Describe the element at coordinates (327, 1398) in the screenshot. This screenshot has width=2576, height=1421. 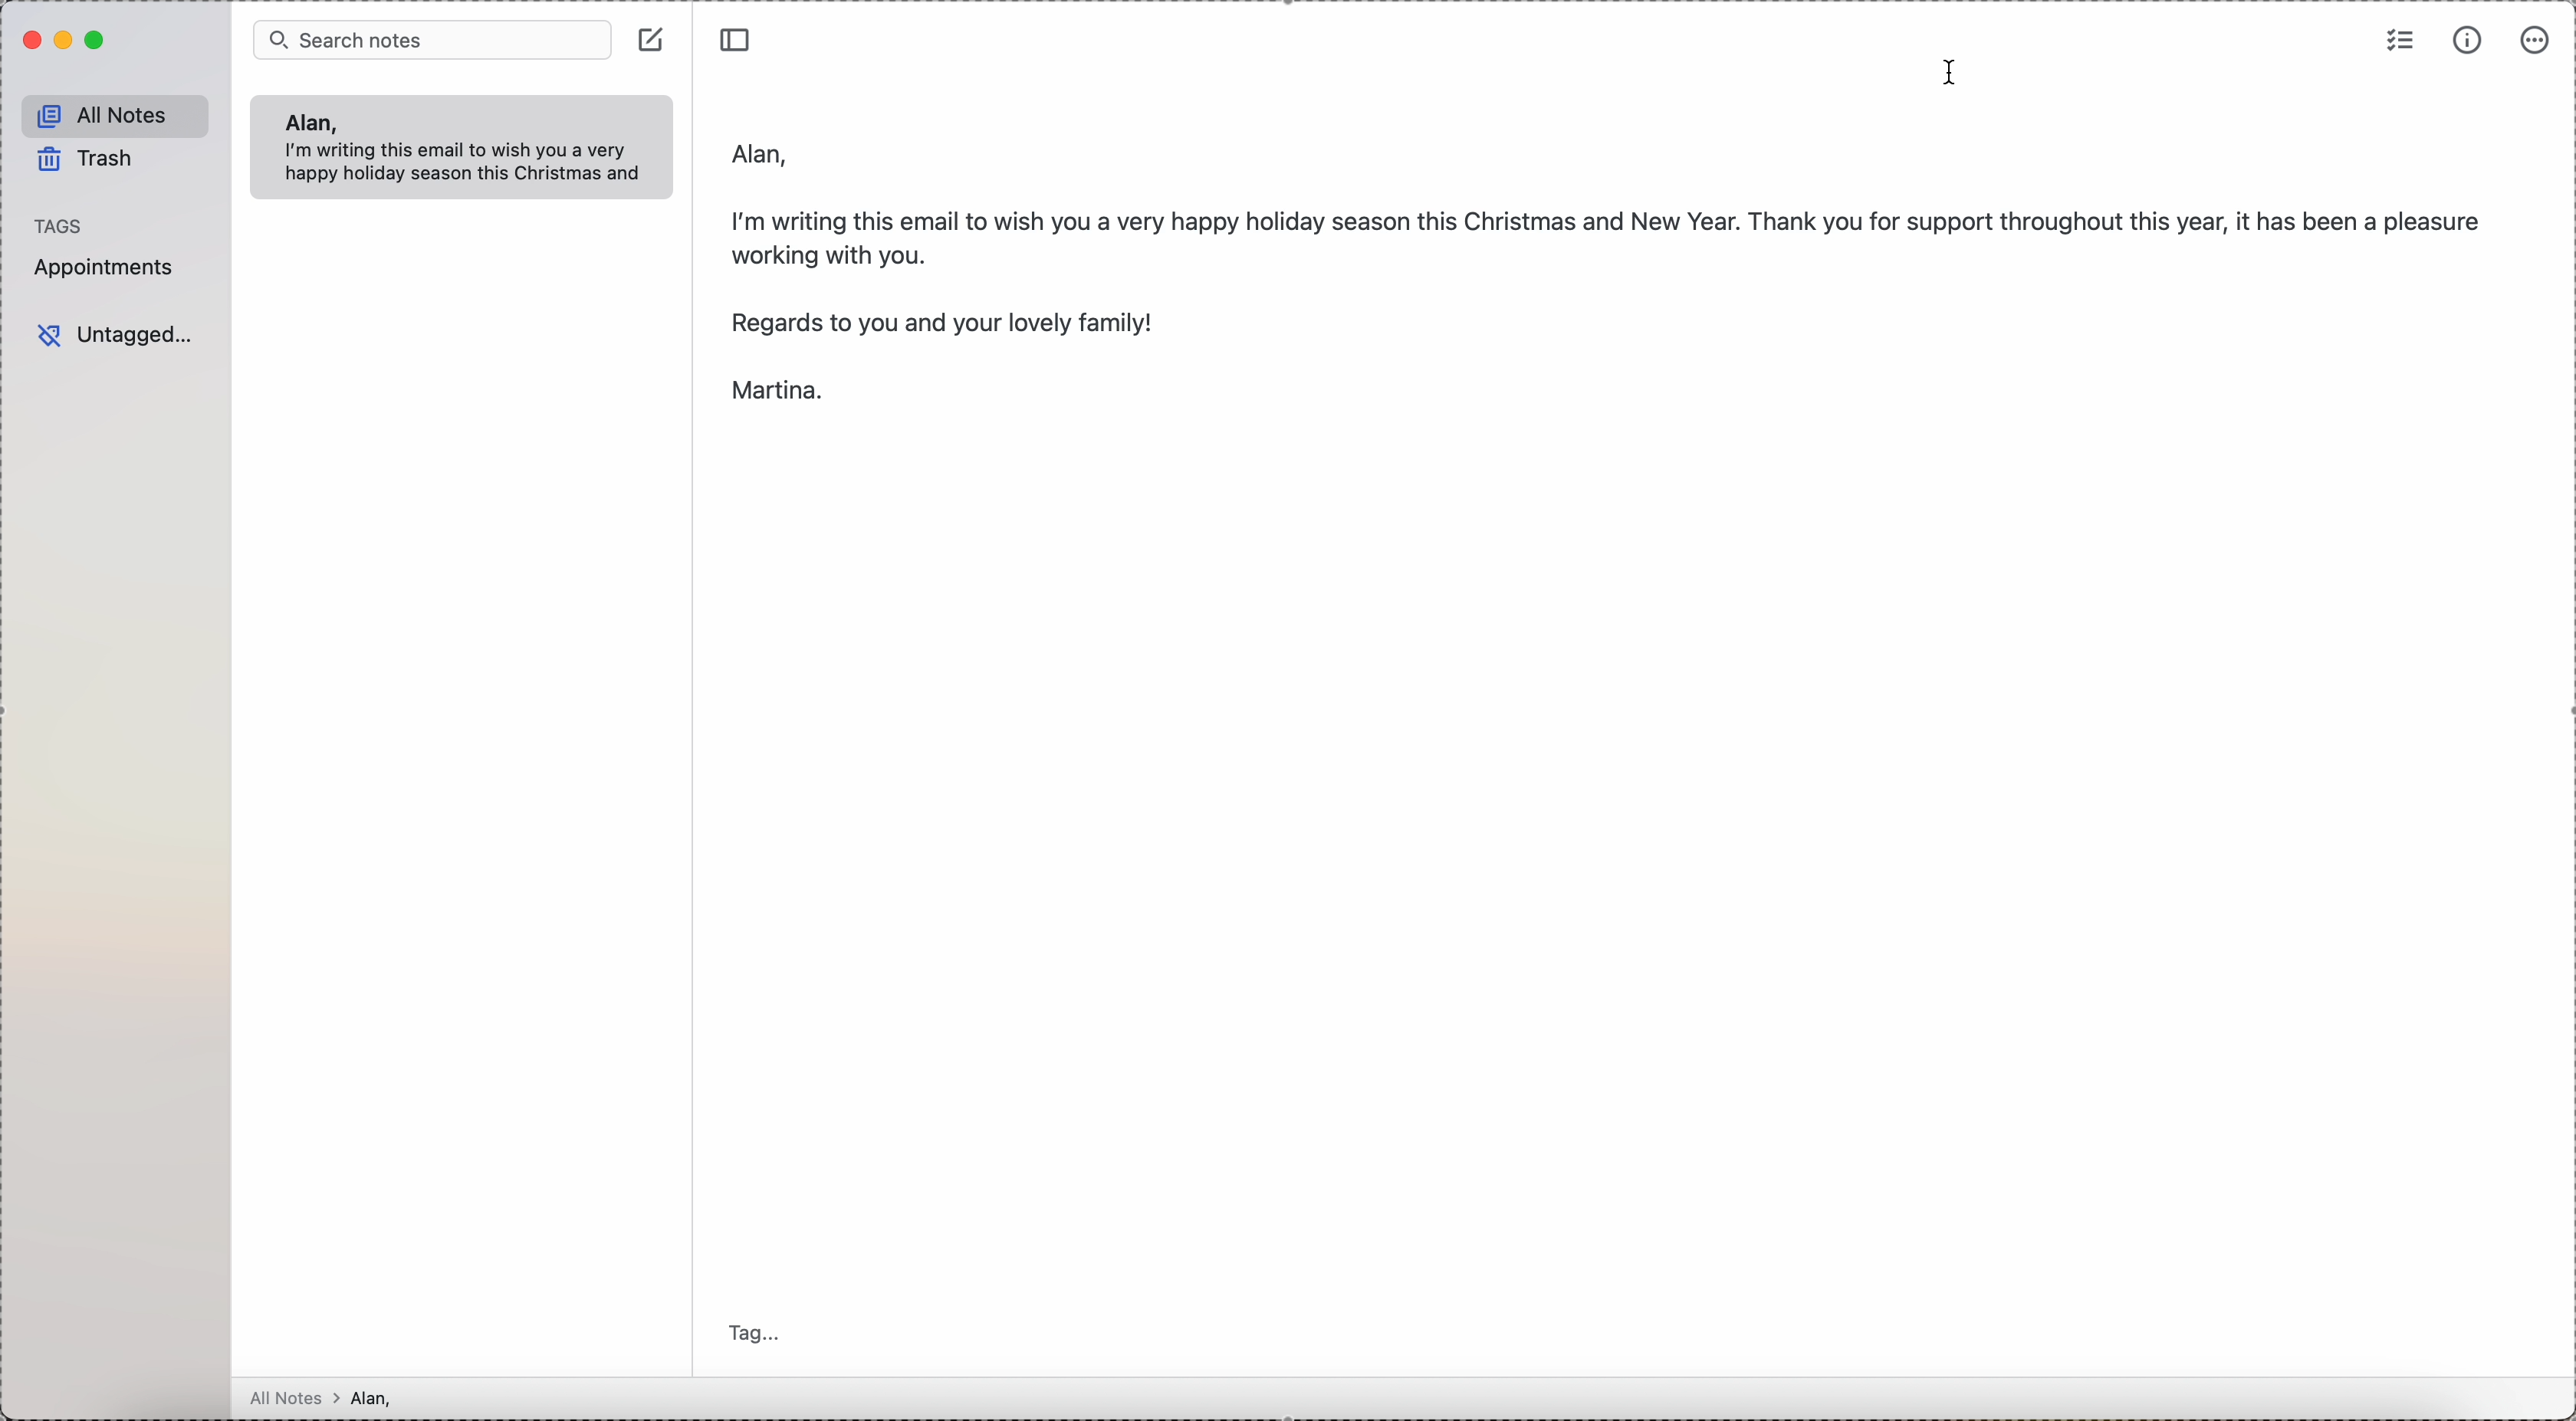
I see `all notes > Alan,` at that location.